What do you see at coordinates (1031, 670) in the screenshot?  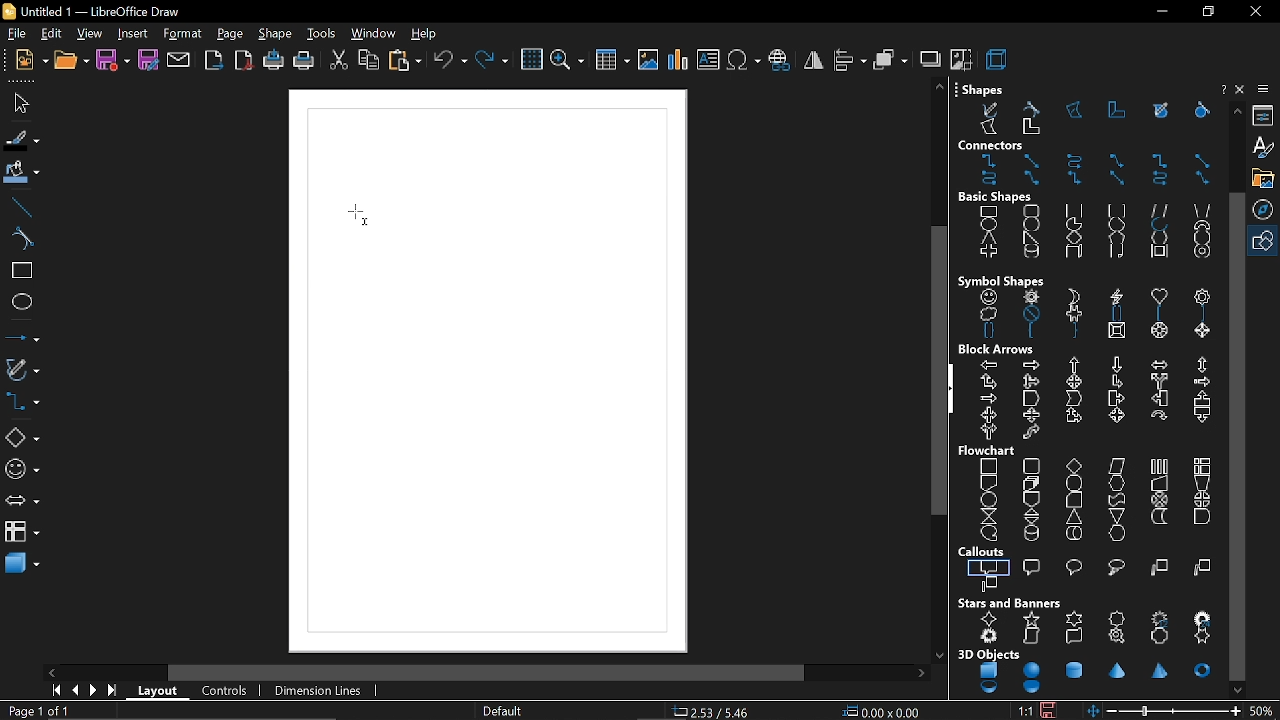 I see `sphere` at bounding box center [1031, 670].